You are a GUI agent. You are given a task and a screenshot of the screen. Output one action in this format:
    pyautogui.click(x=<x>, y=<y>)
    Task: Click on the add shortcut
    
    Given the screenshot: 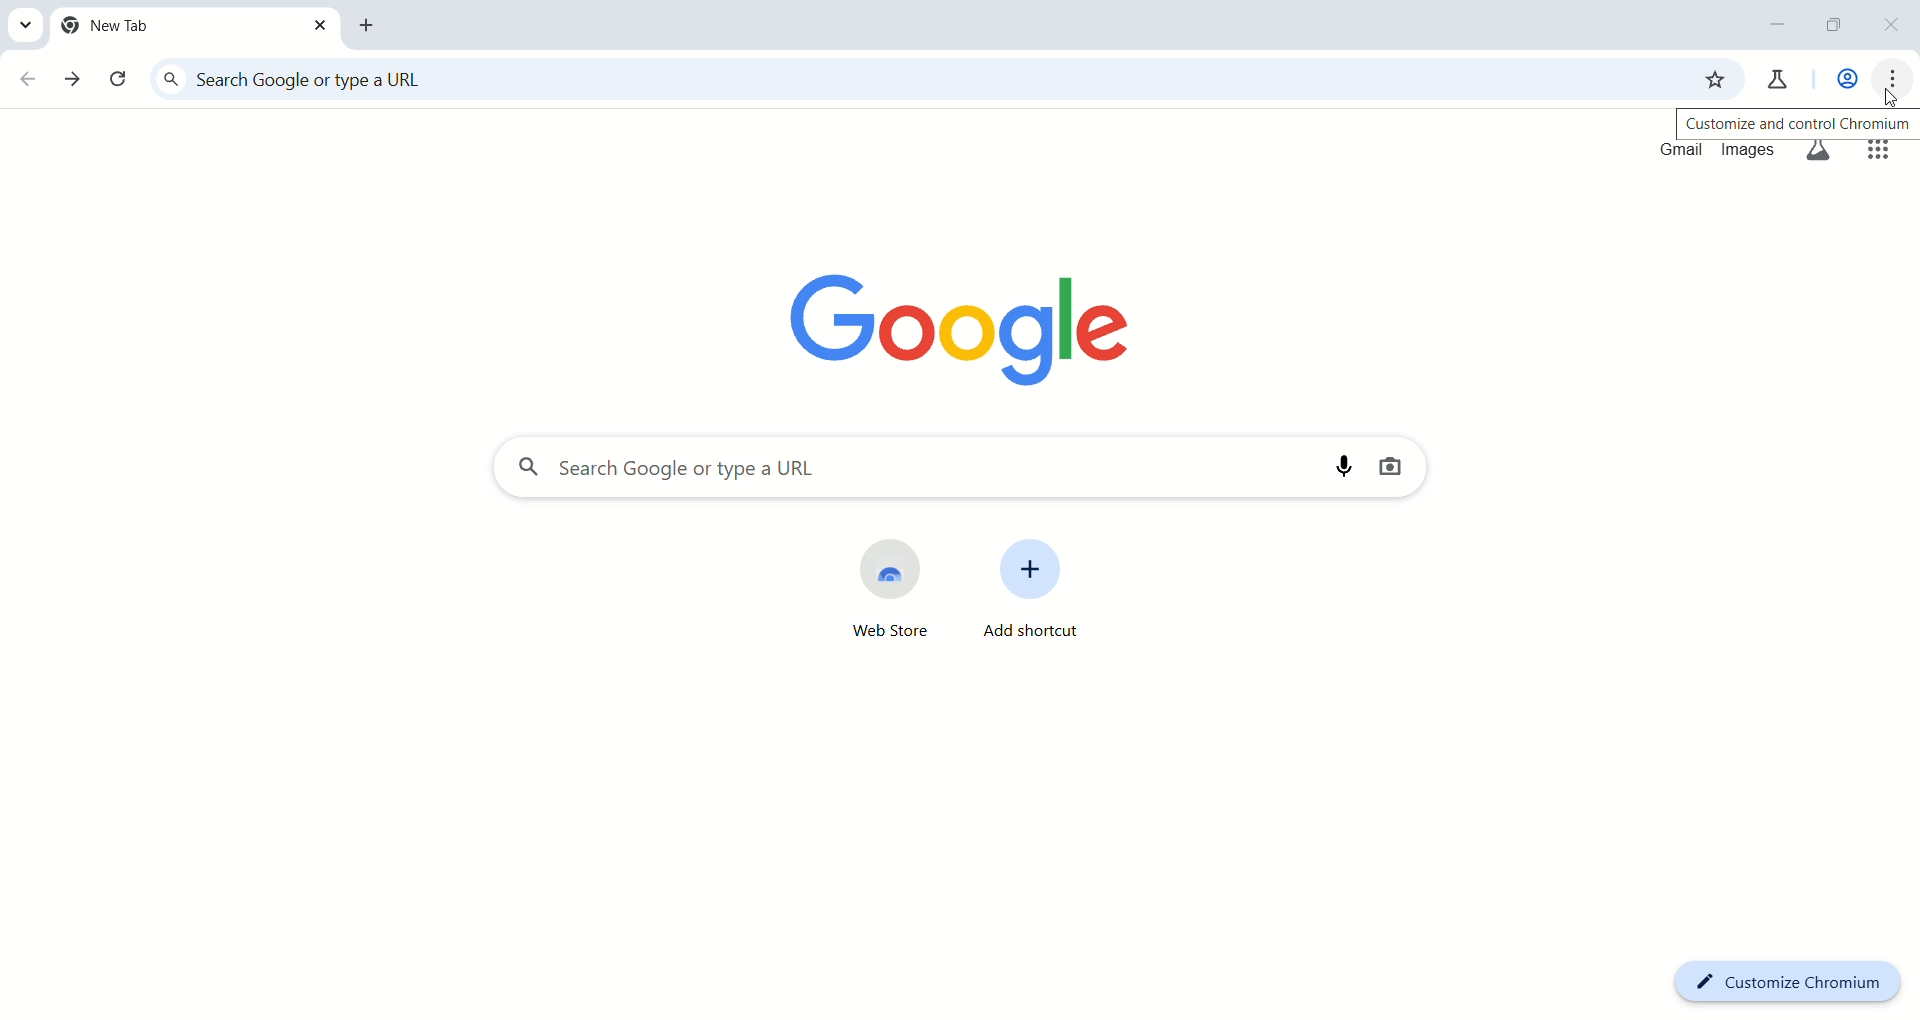 What is the action you would take?
    pyautogui.click(x=1034, y=598)
    